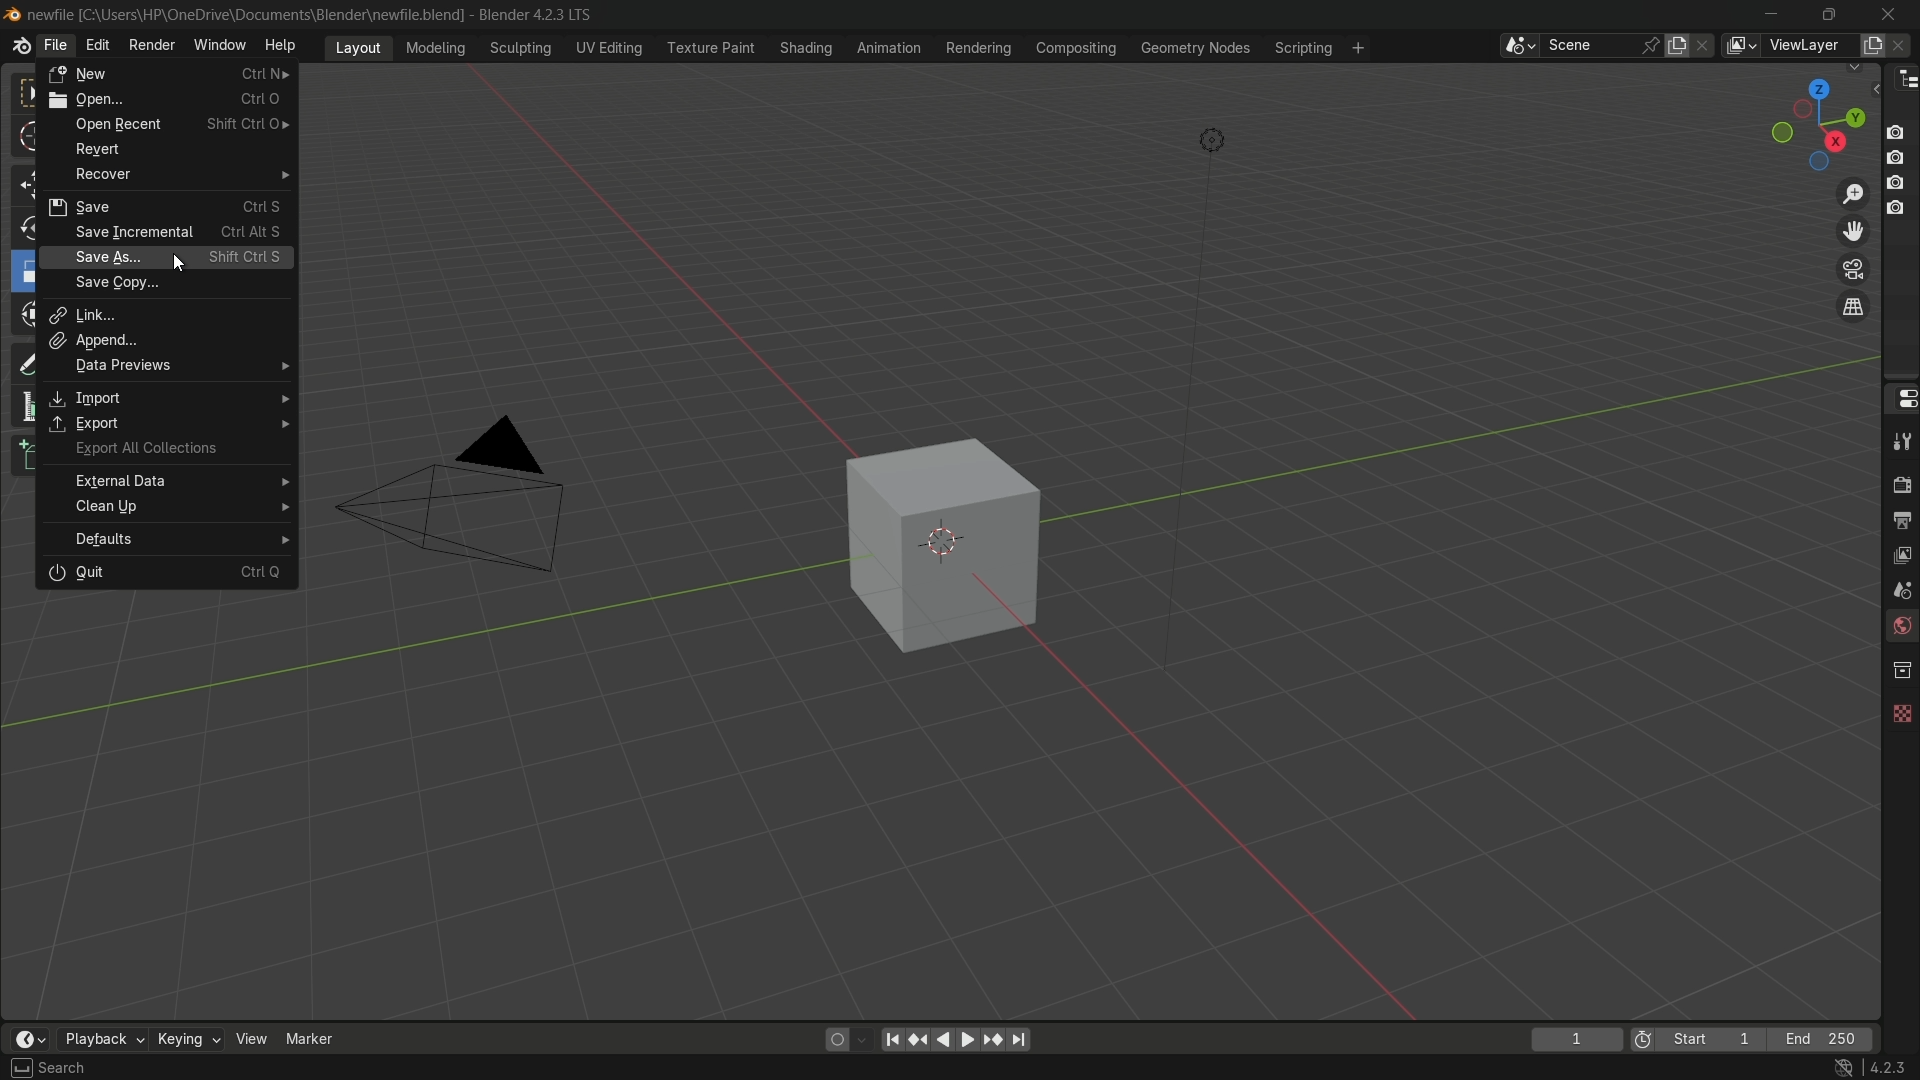  I want to click on texture paint menu, so click(709, 46).